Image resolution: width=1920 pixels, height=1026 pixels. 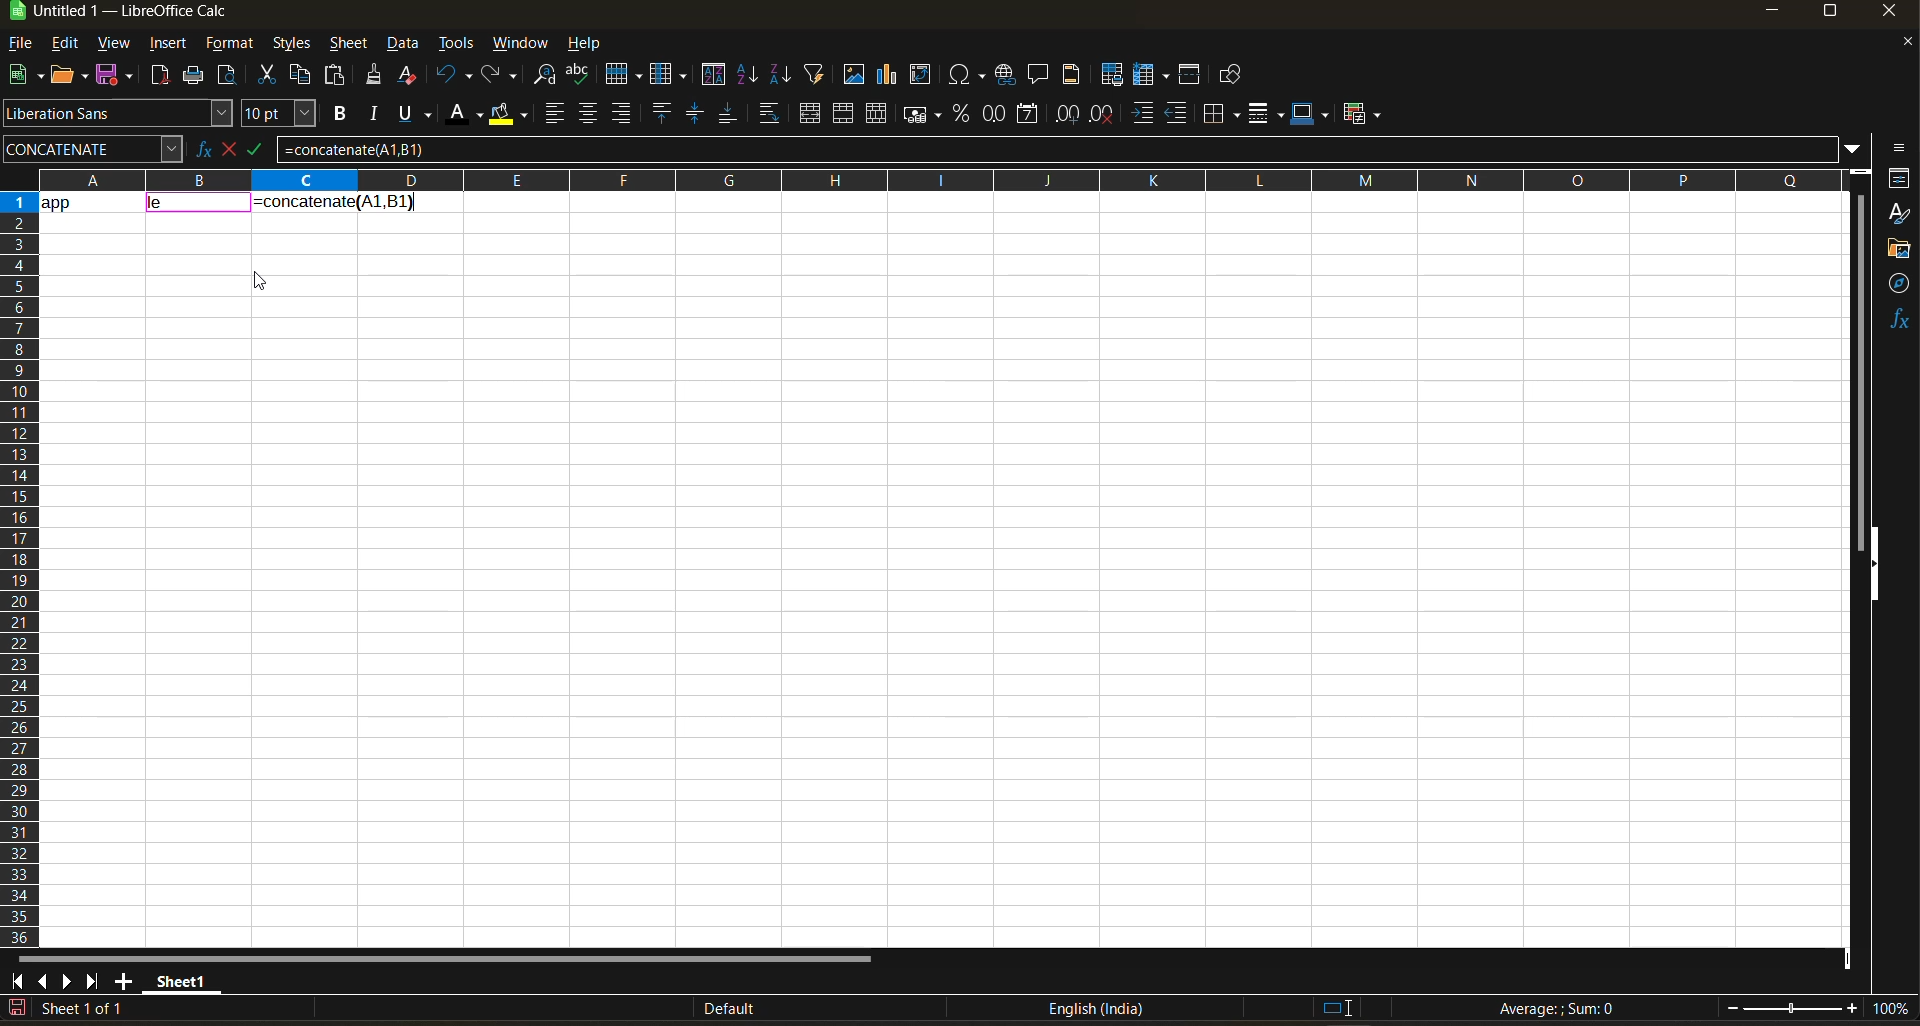 What do you see at coordinates (1145, 114) in the screenshot?
I see `increase indent` at bounding box center [1145, 114].